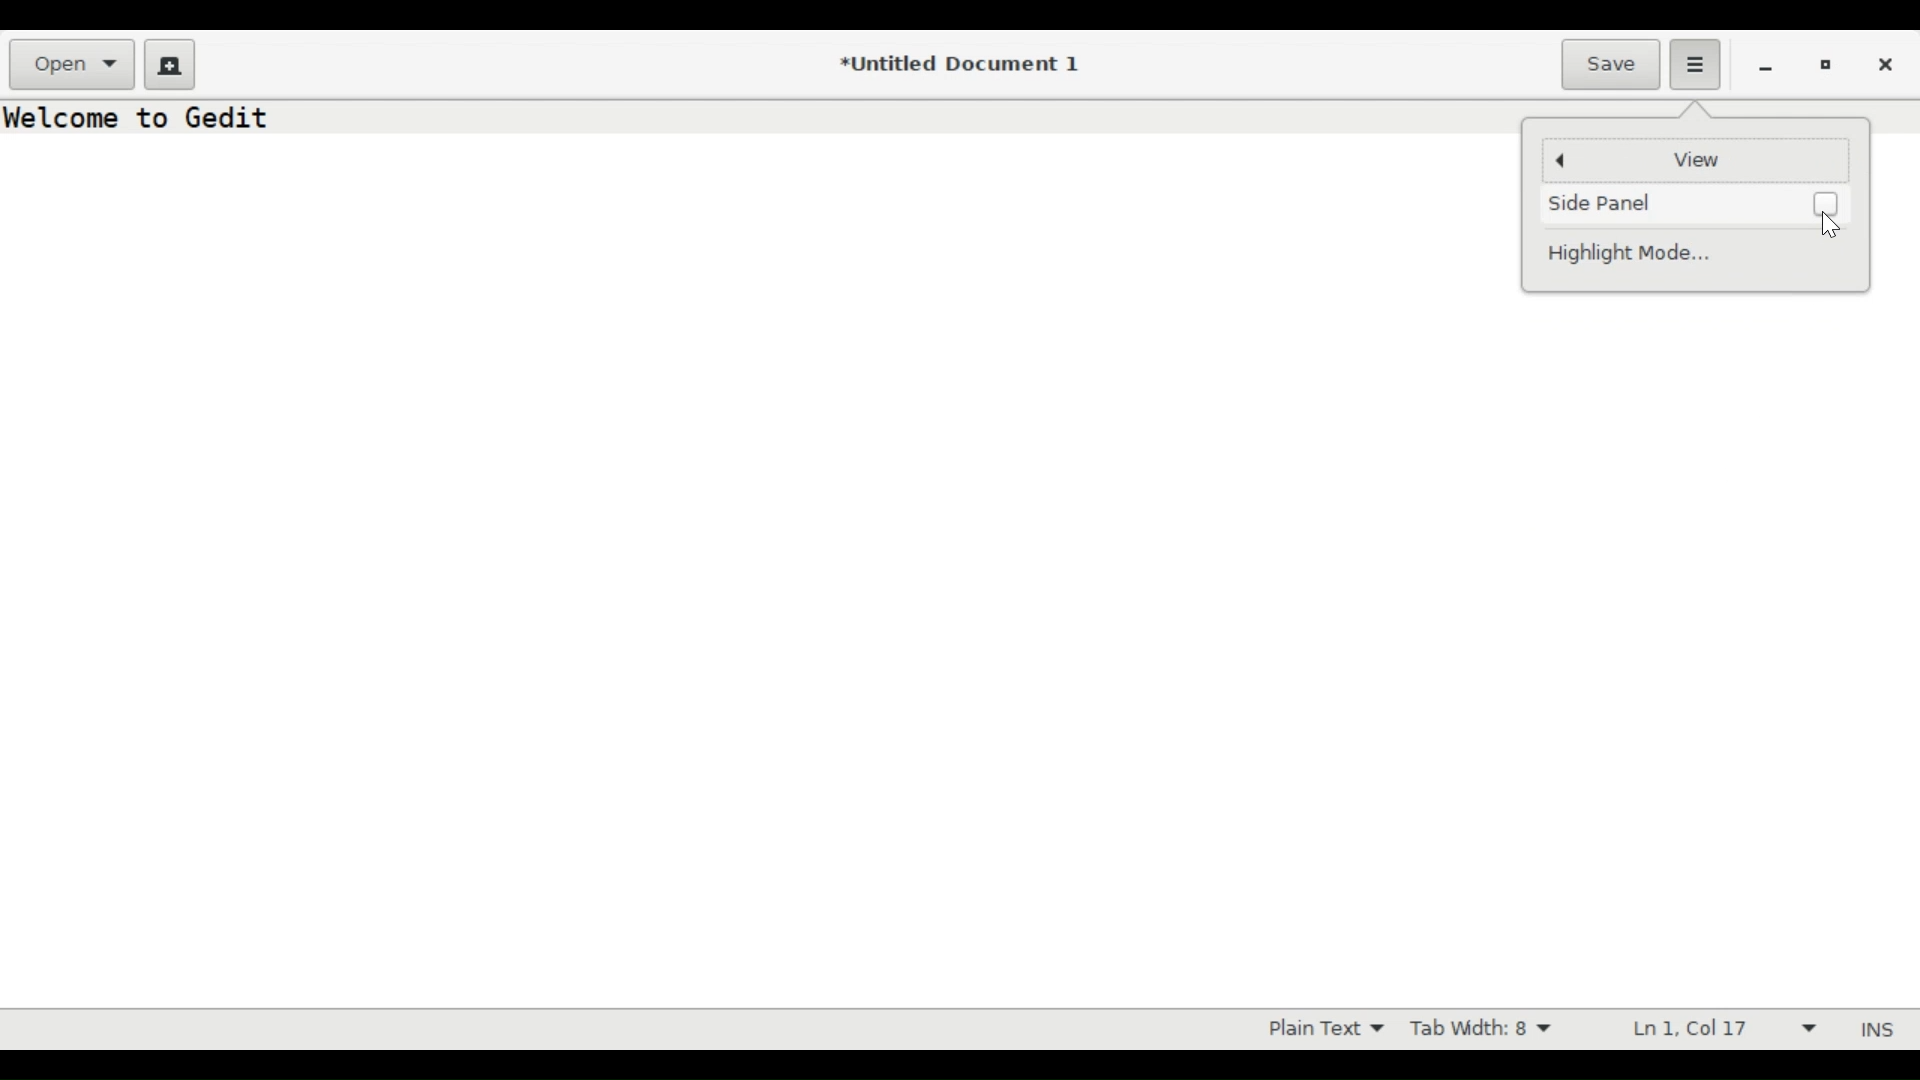  What do you see at coordinates (1696, 65) in the screenshot?
I see `Application menu` at bounding box center [1696, 65].